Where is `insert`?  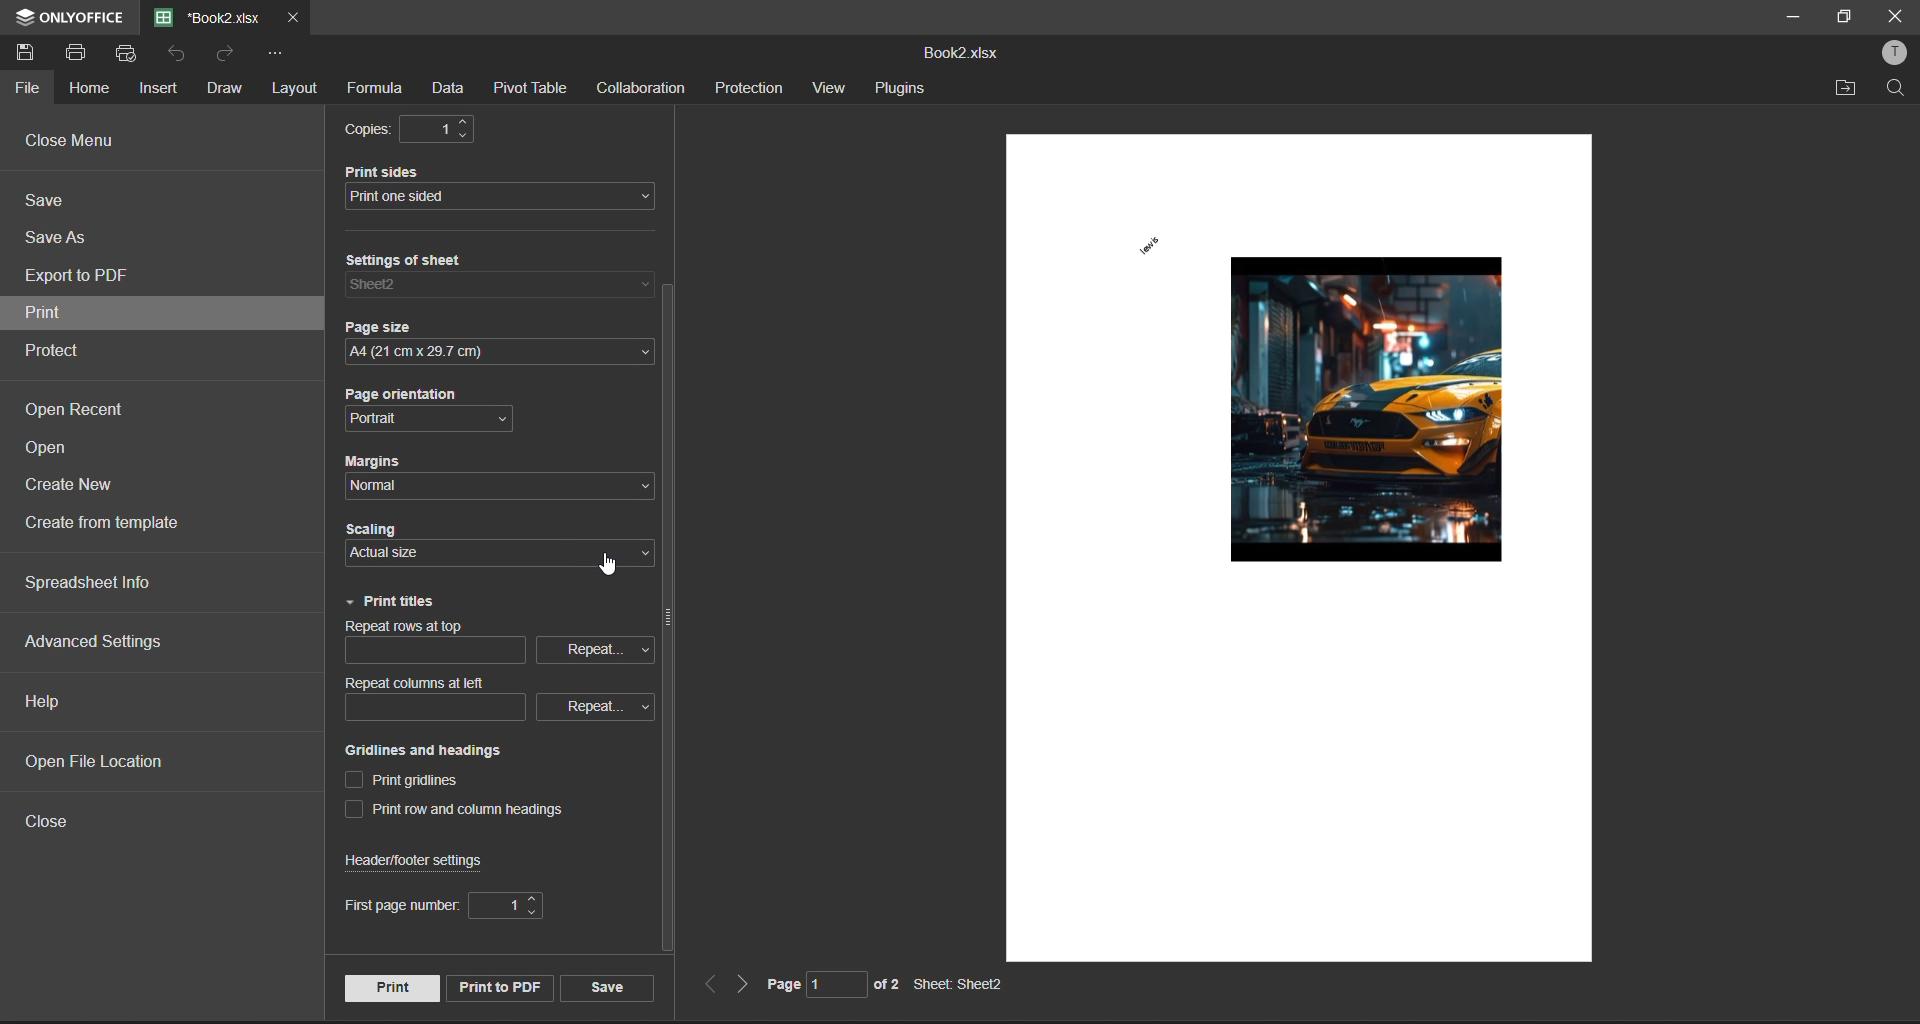 insert is located at coordinates (161, 89).